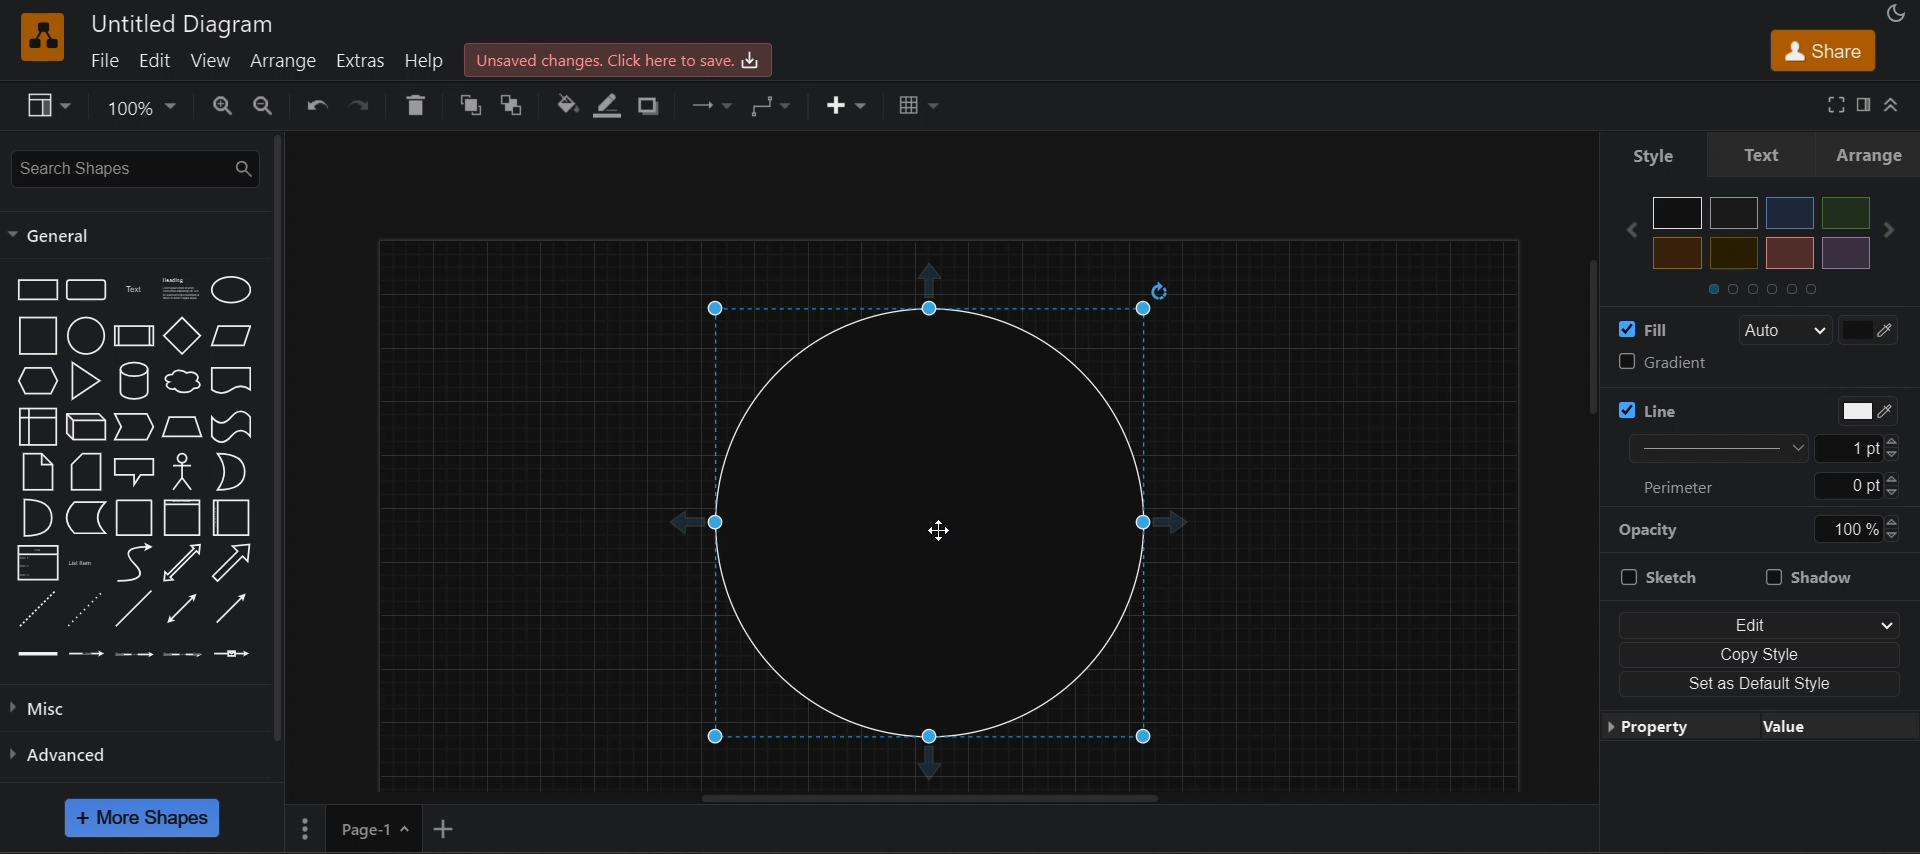 This screenshot has width=1920, height=854. I want to click on logo, so click(40, 37).